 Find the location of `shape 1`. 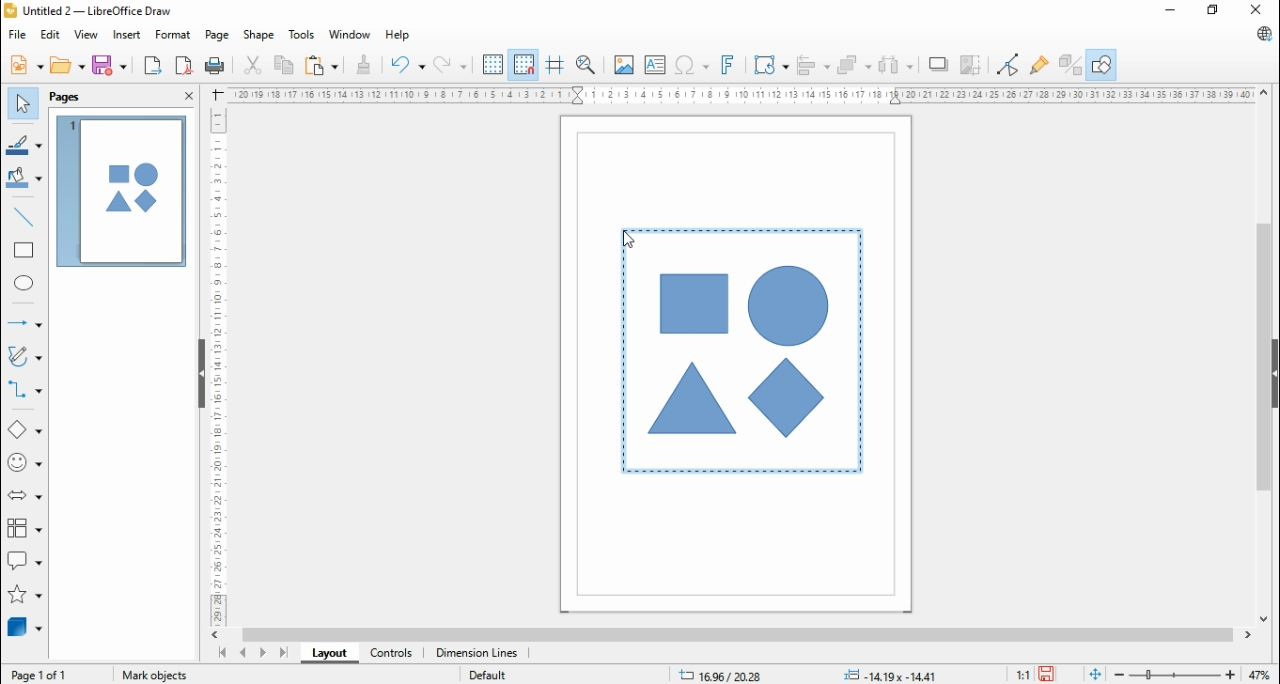

shape 1 is located at coordinates (693, 304).